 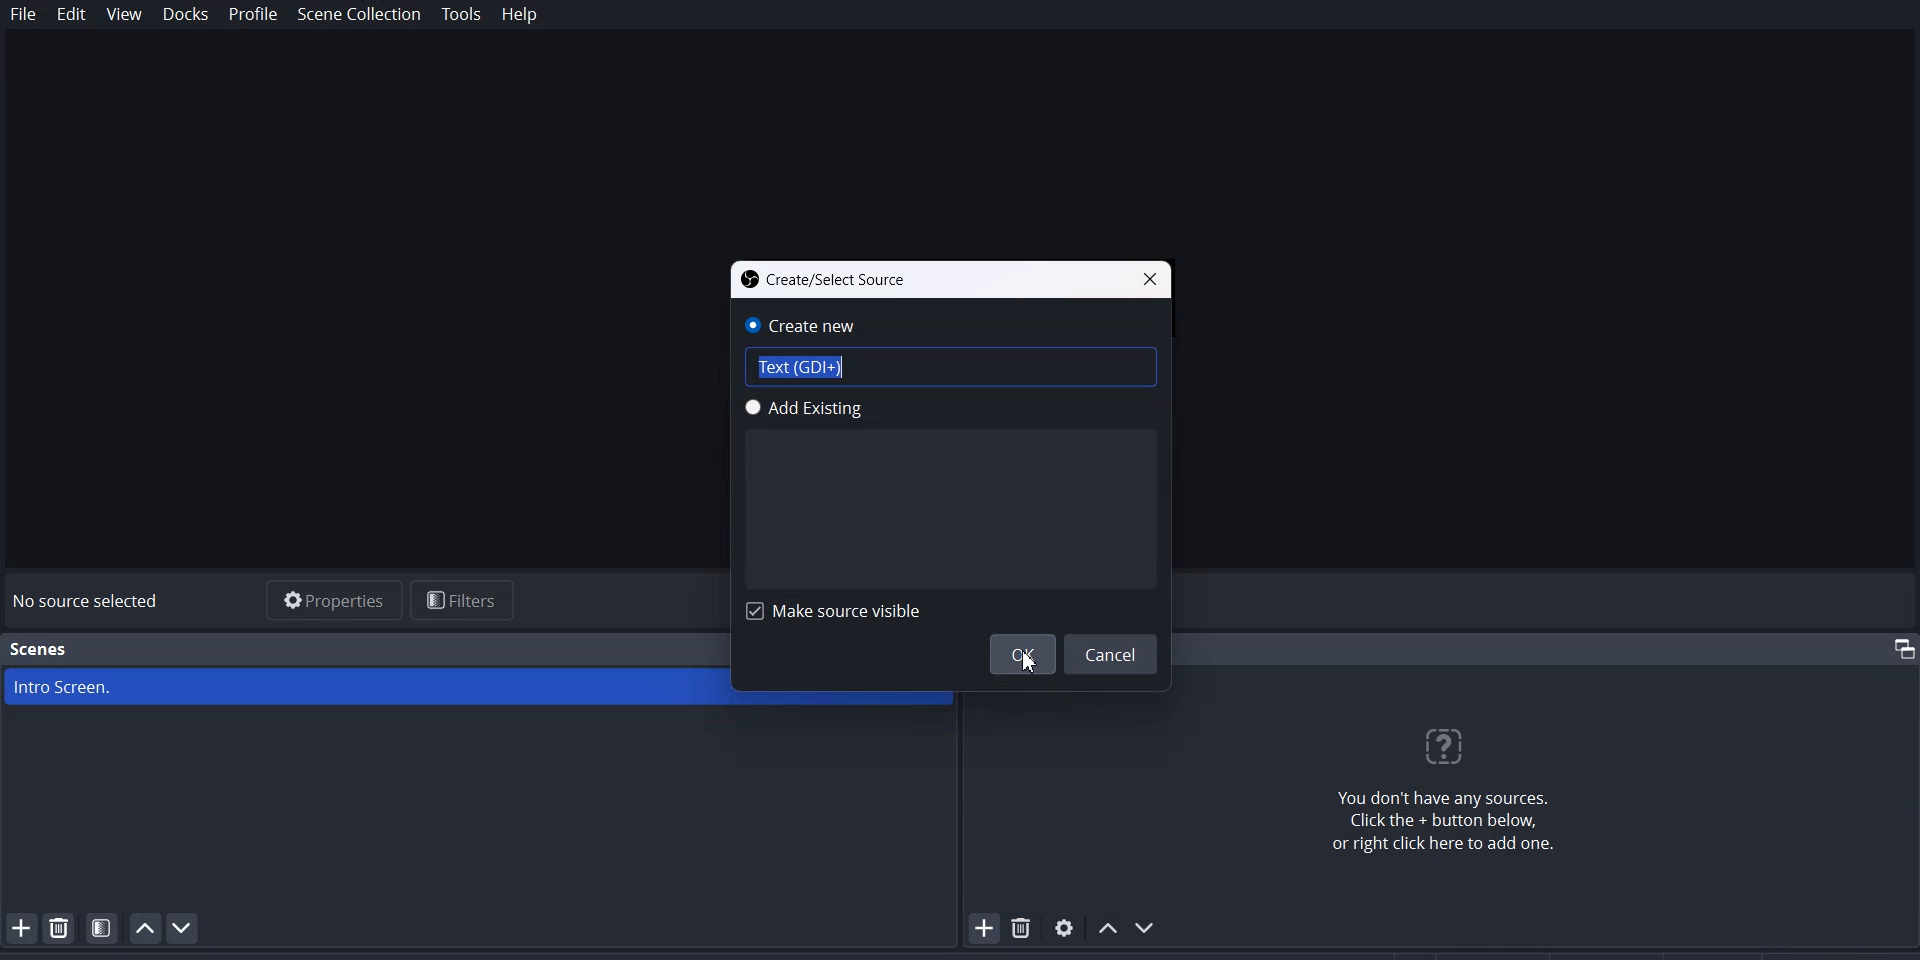 What do you see at coordinates (1896, 645) in the screenshot?
I see `Maximize` at bounding box center [1896, 645].